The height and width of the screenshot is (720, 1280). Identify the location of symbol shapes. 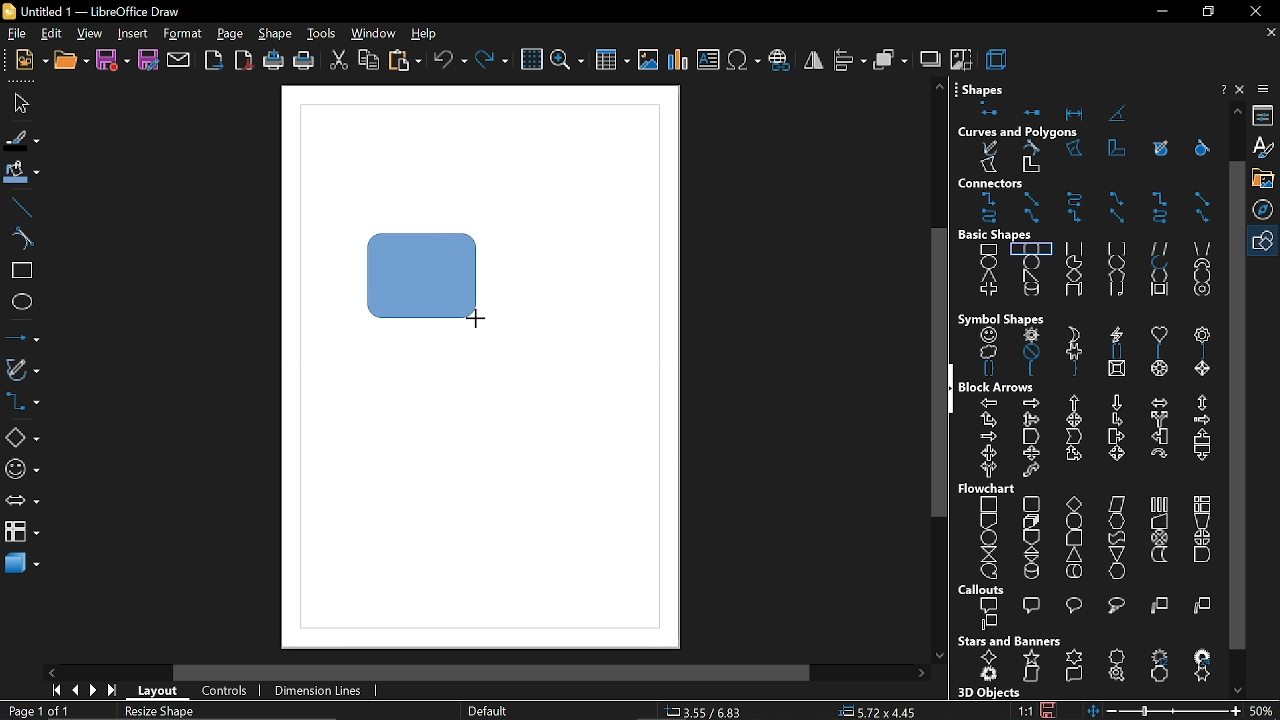
(22, 470).